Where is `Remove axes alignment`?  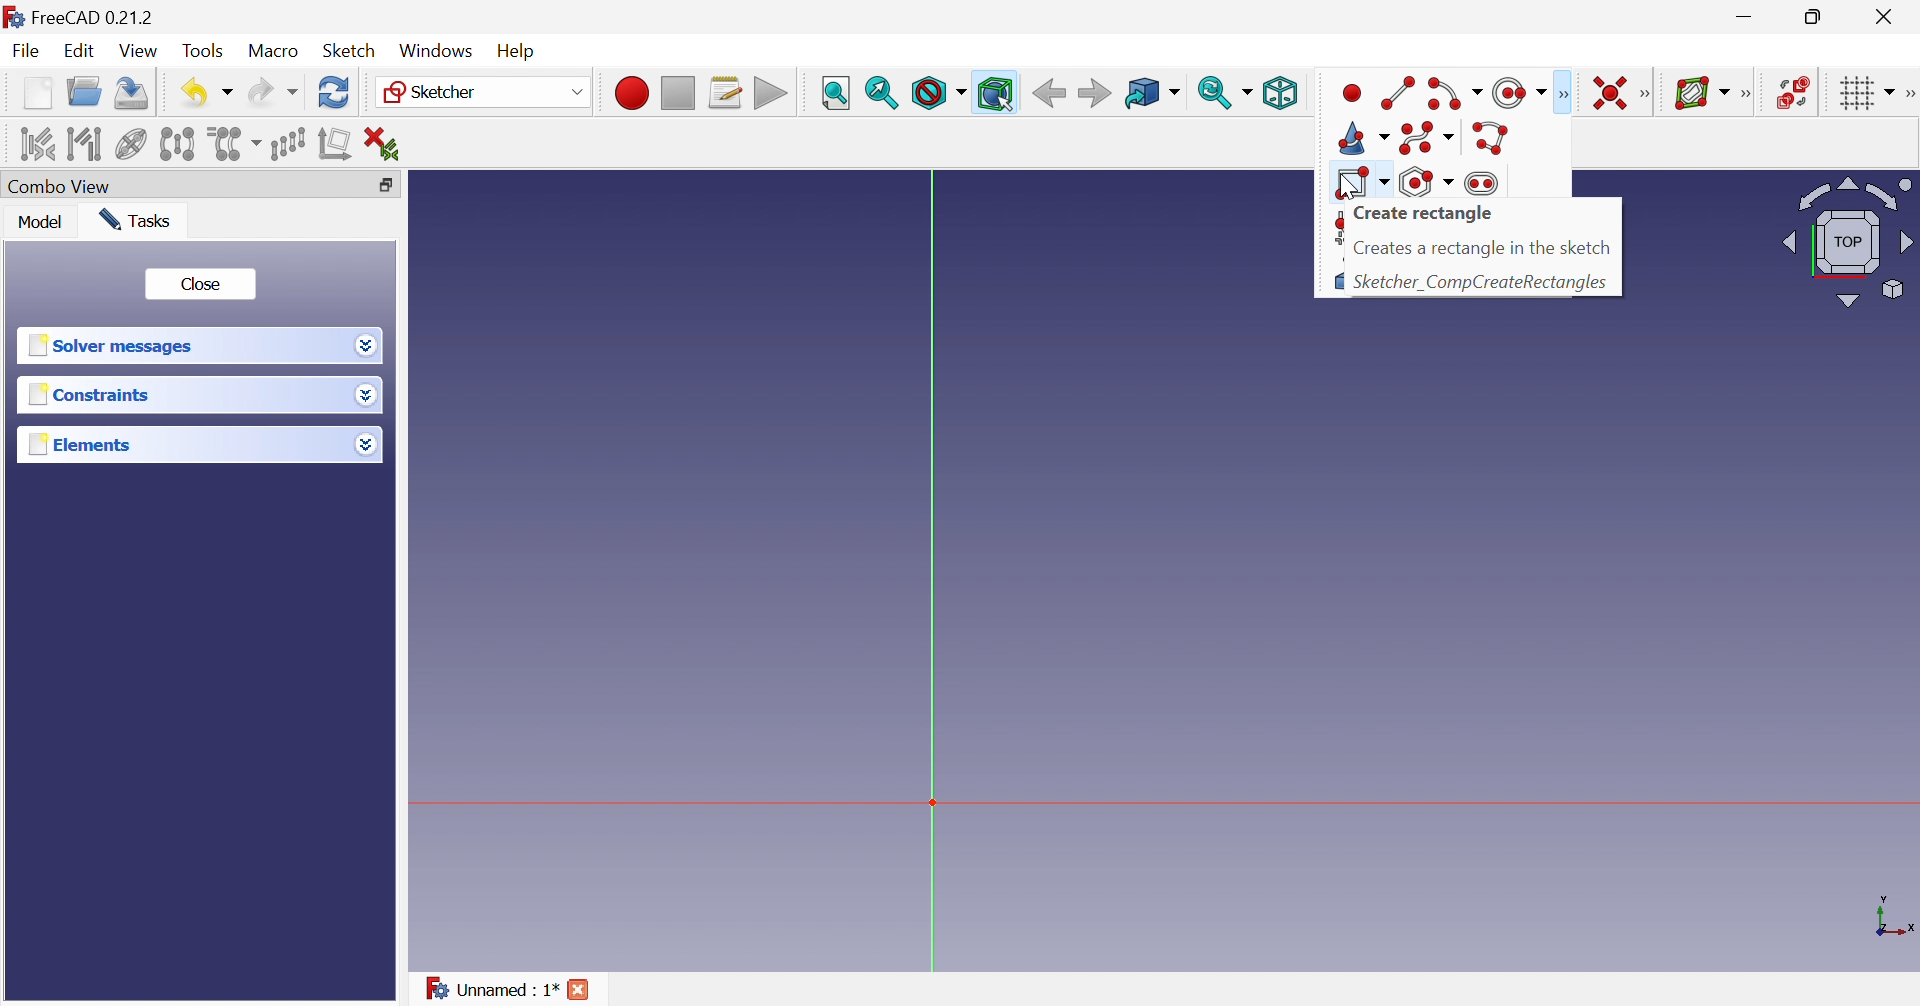
Remove axes alignment is located at coordinates (335, 146).